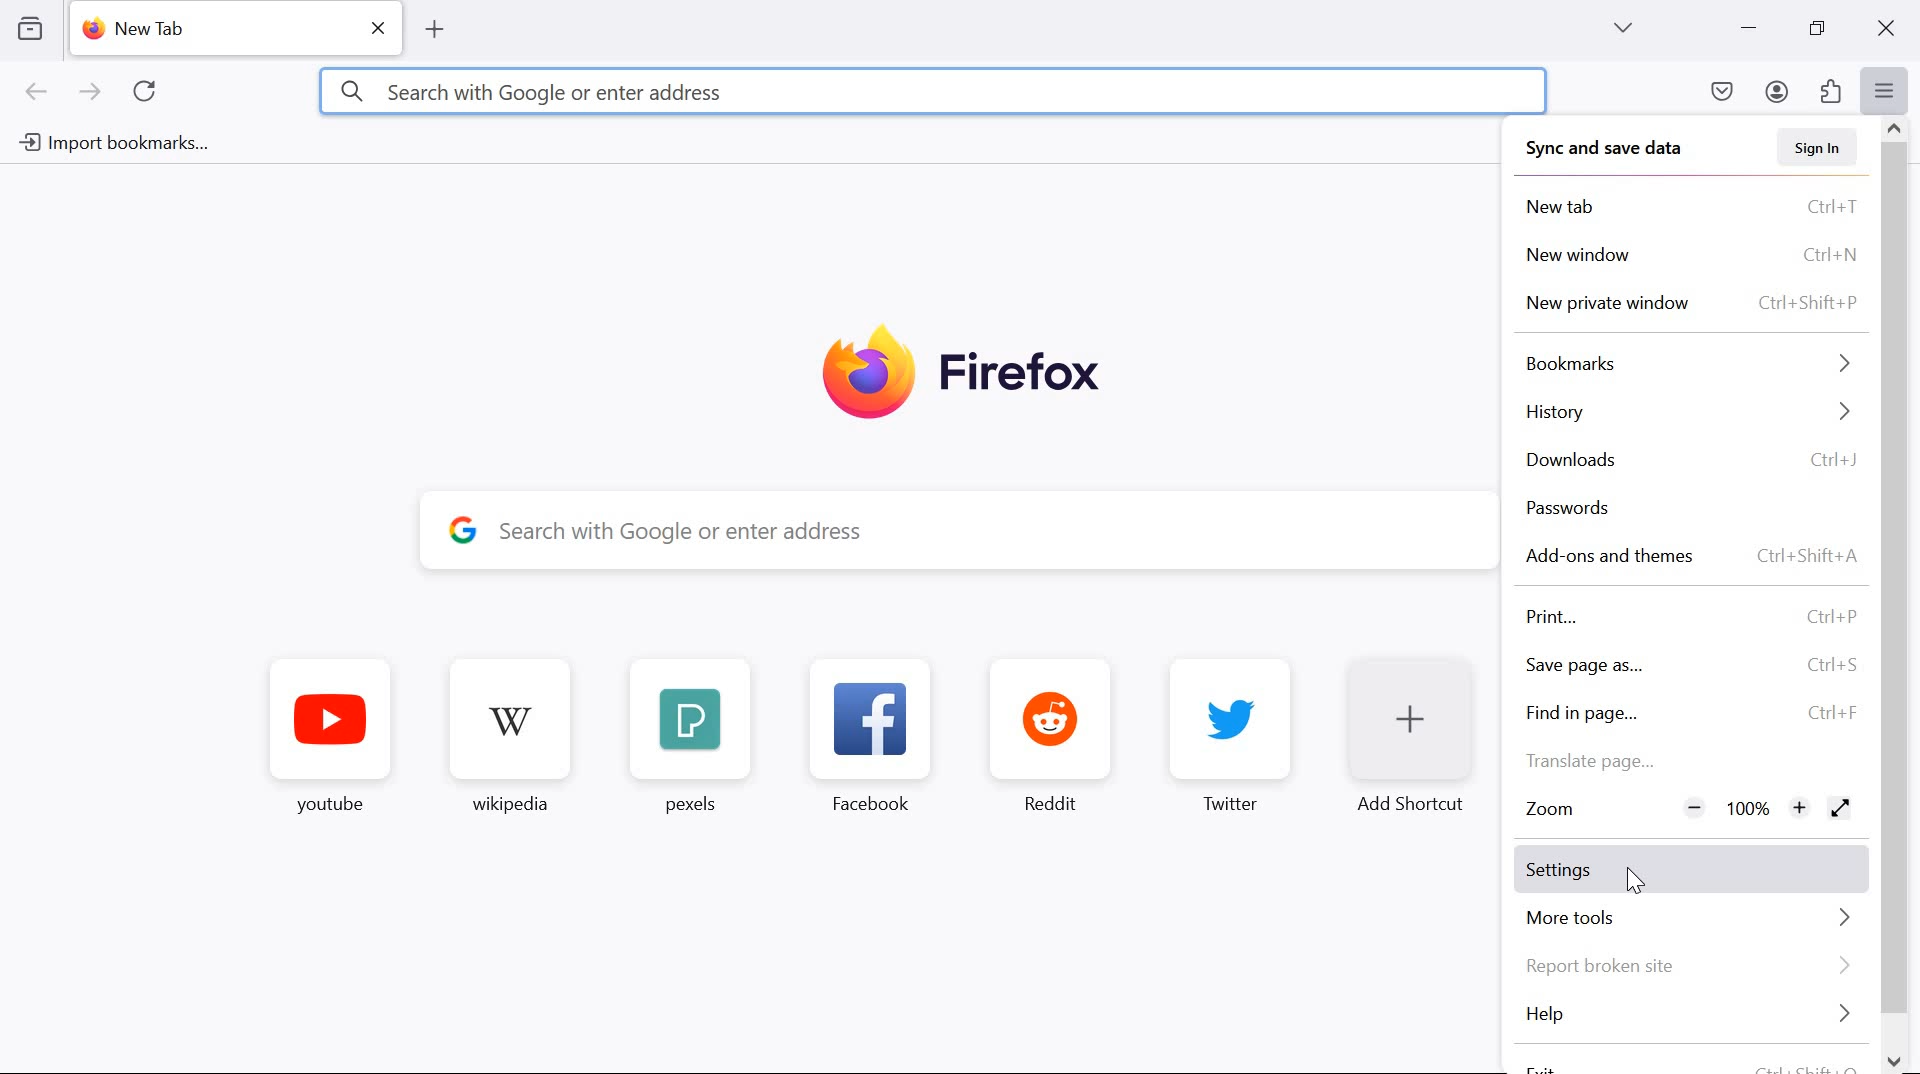  Describe the element at coordinates (1049, 726) in the screenshot. I see `Reddit` at that location.